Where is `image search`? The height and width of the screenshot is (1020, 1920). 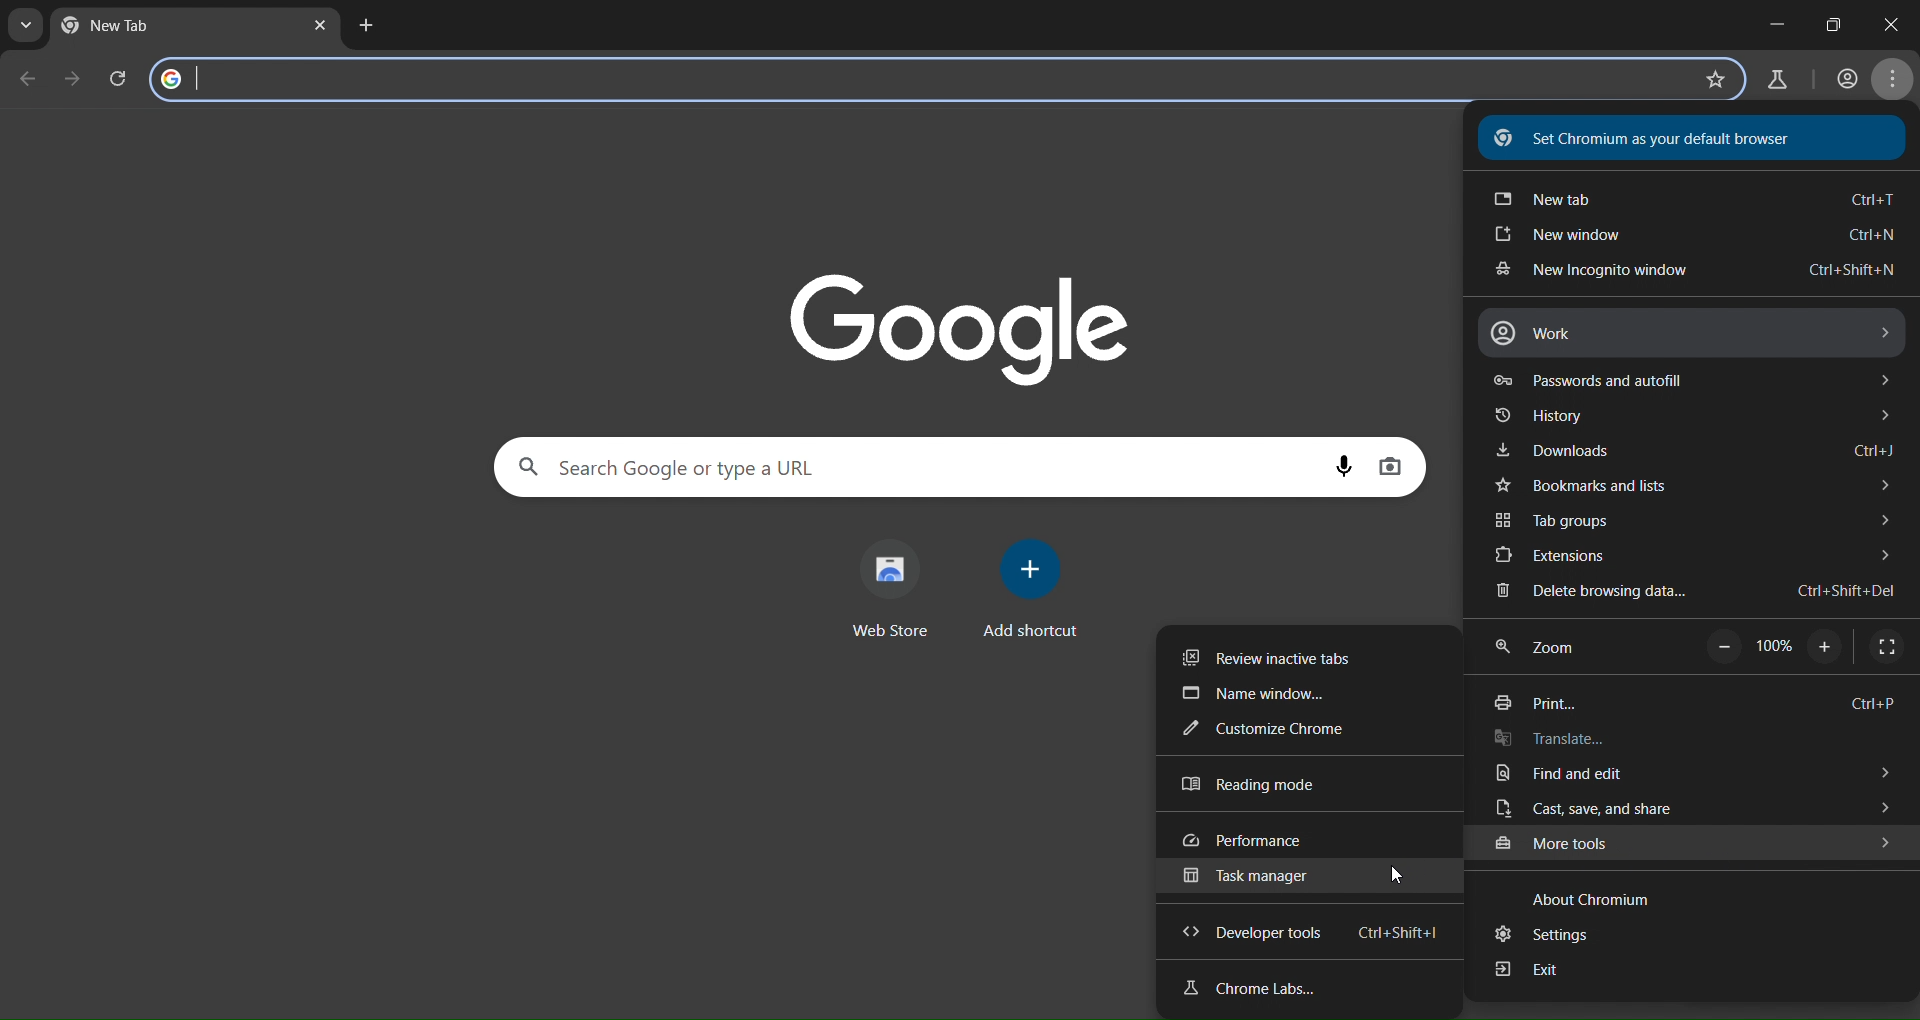
image search is located at coordinates (1391, 466).